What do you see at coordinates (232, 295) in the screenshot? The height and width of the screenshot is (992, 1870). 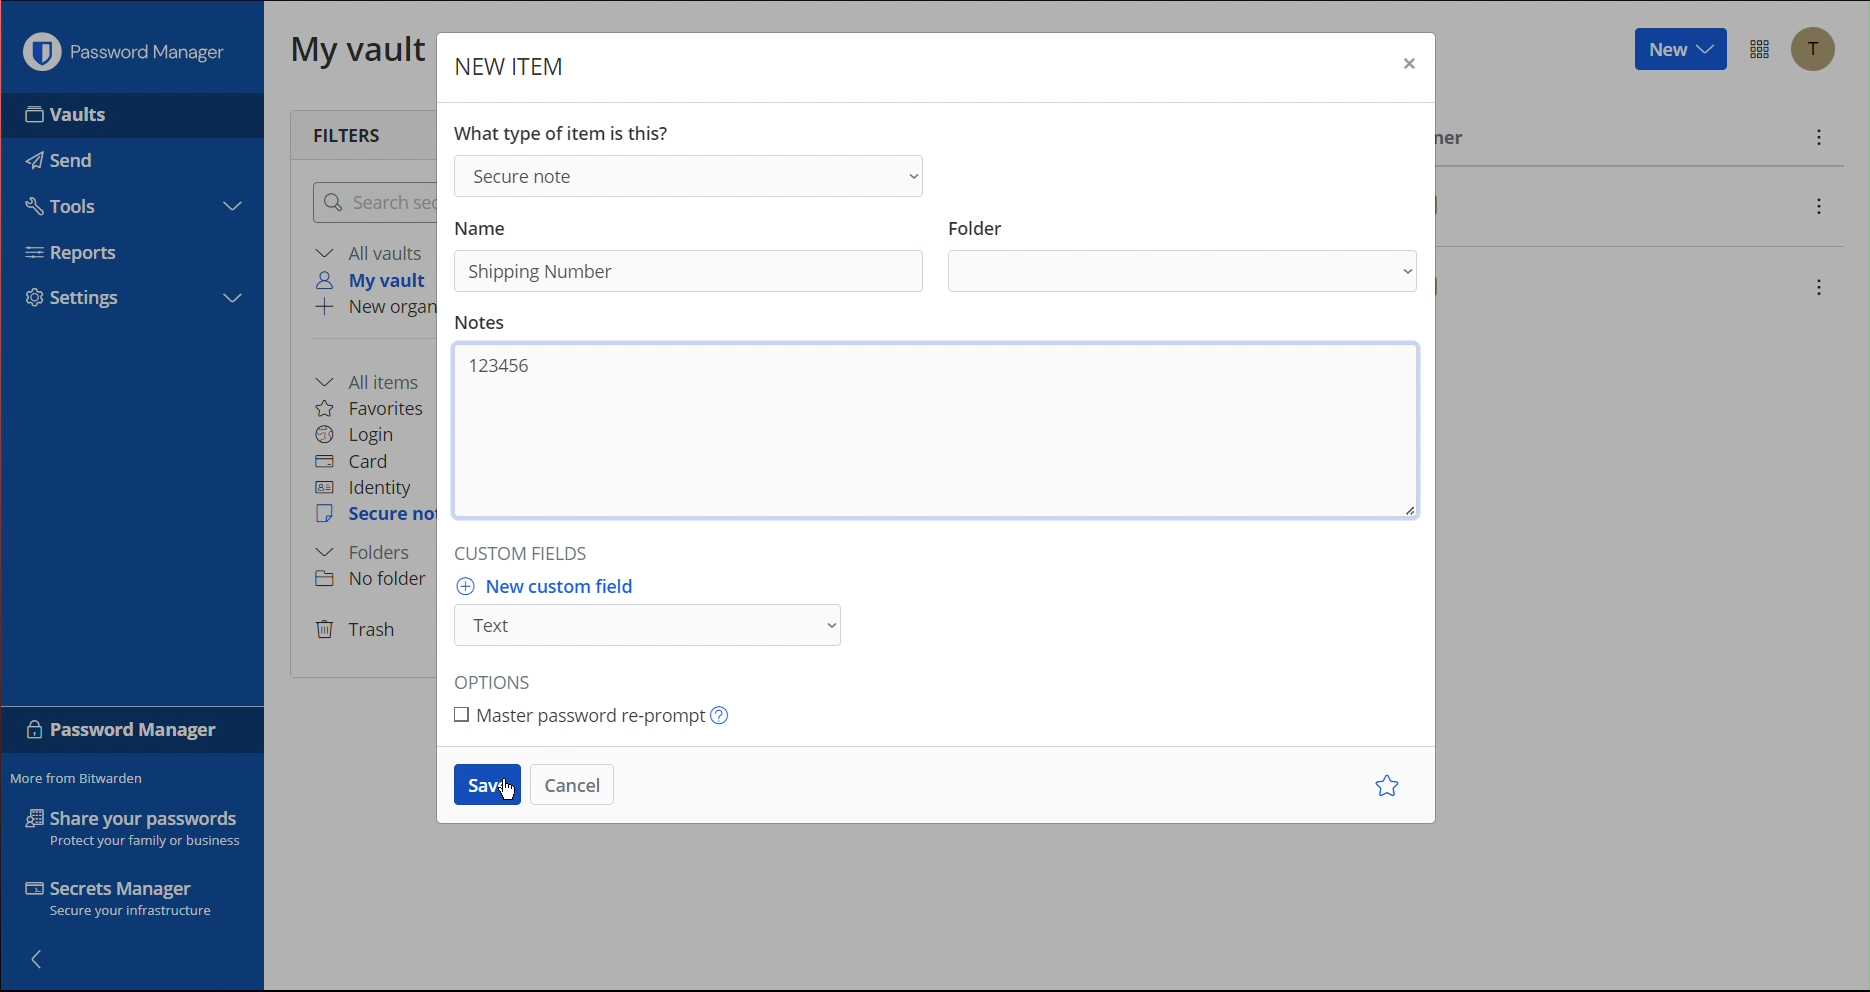 I see `expand/collapse` at bounding box center [232, 295].